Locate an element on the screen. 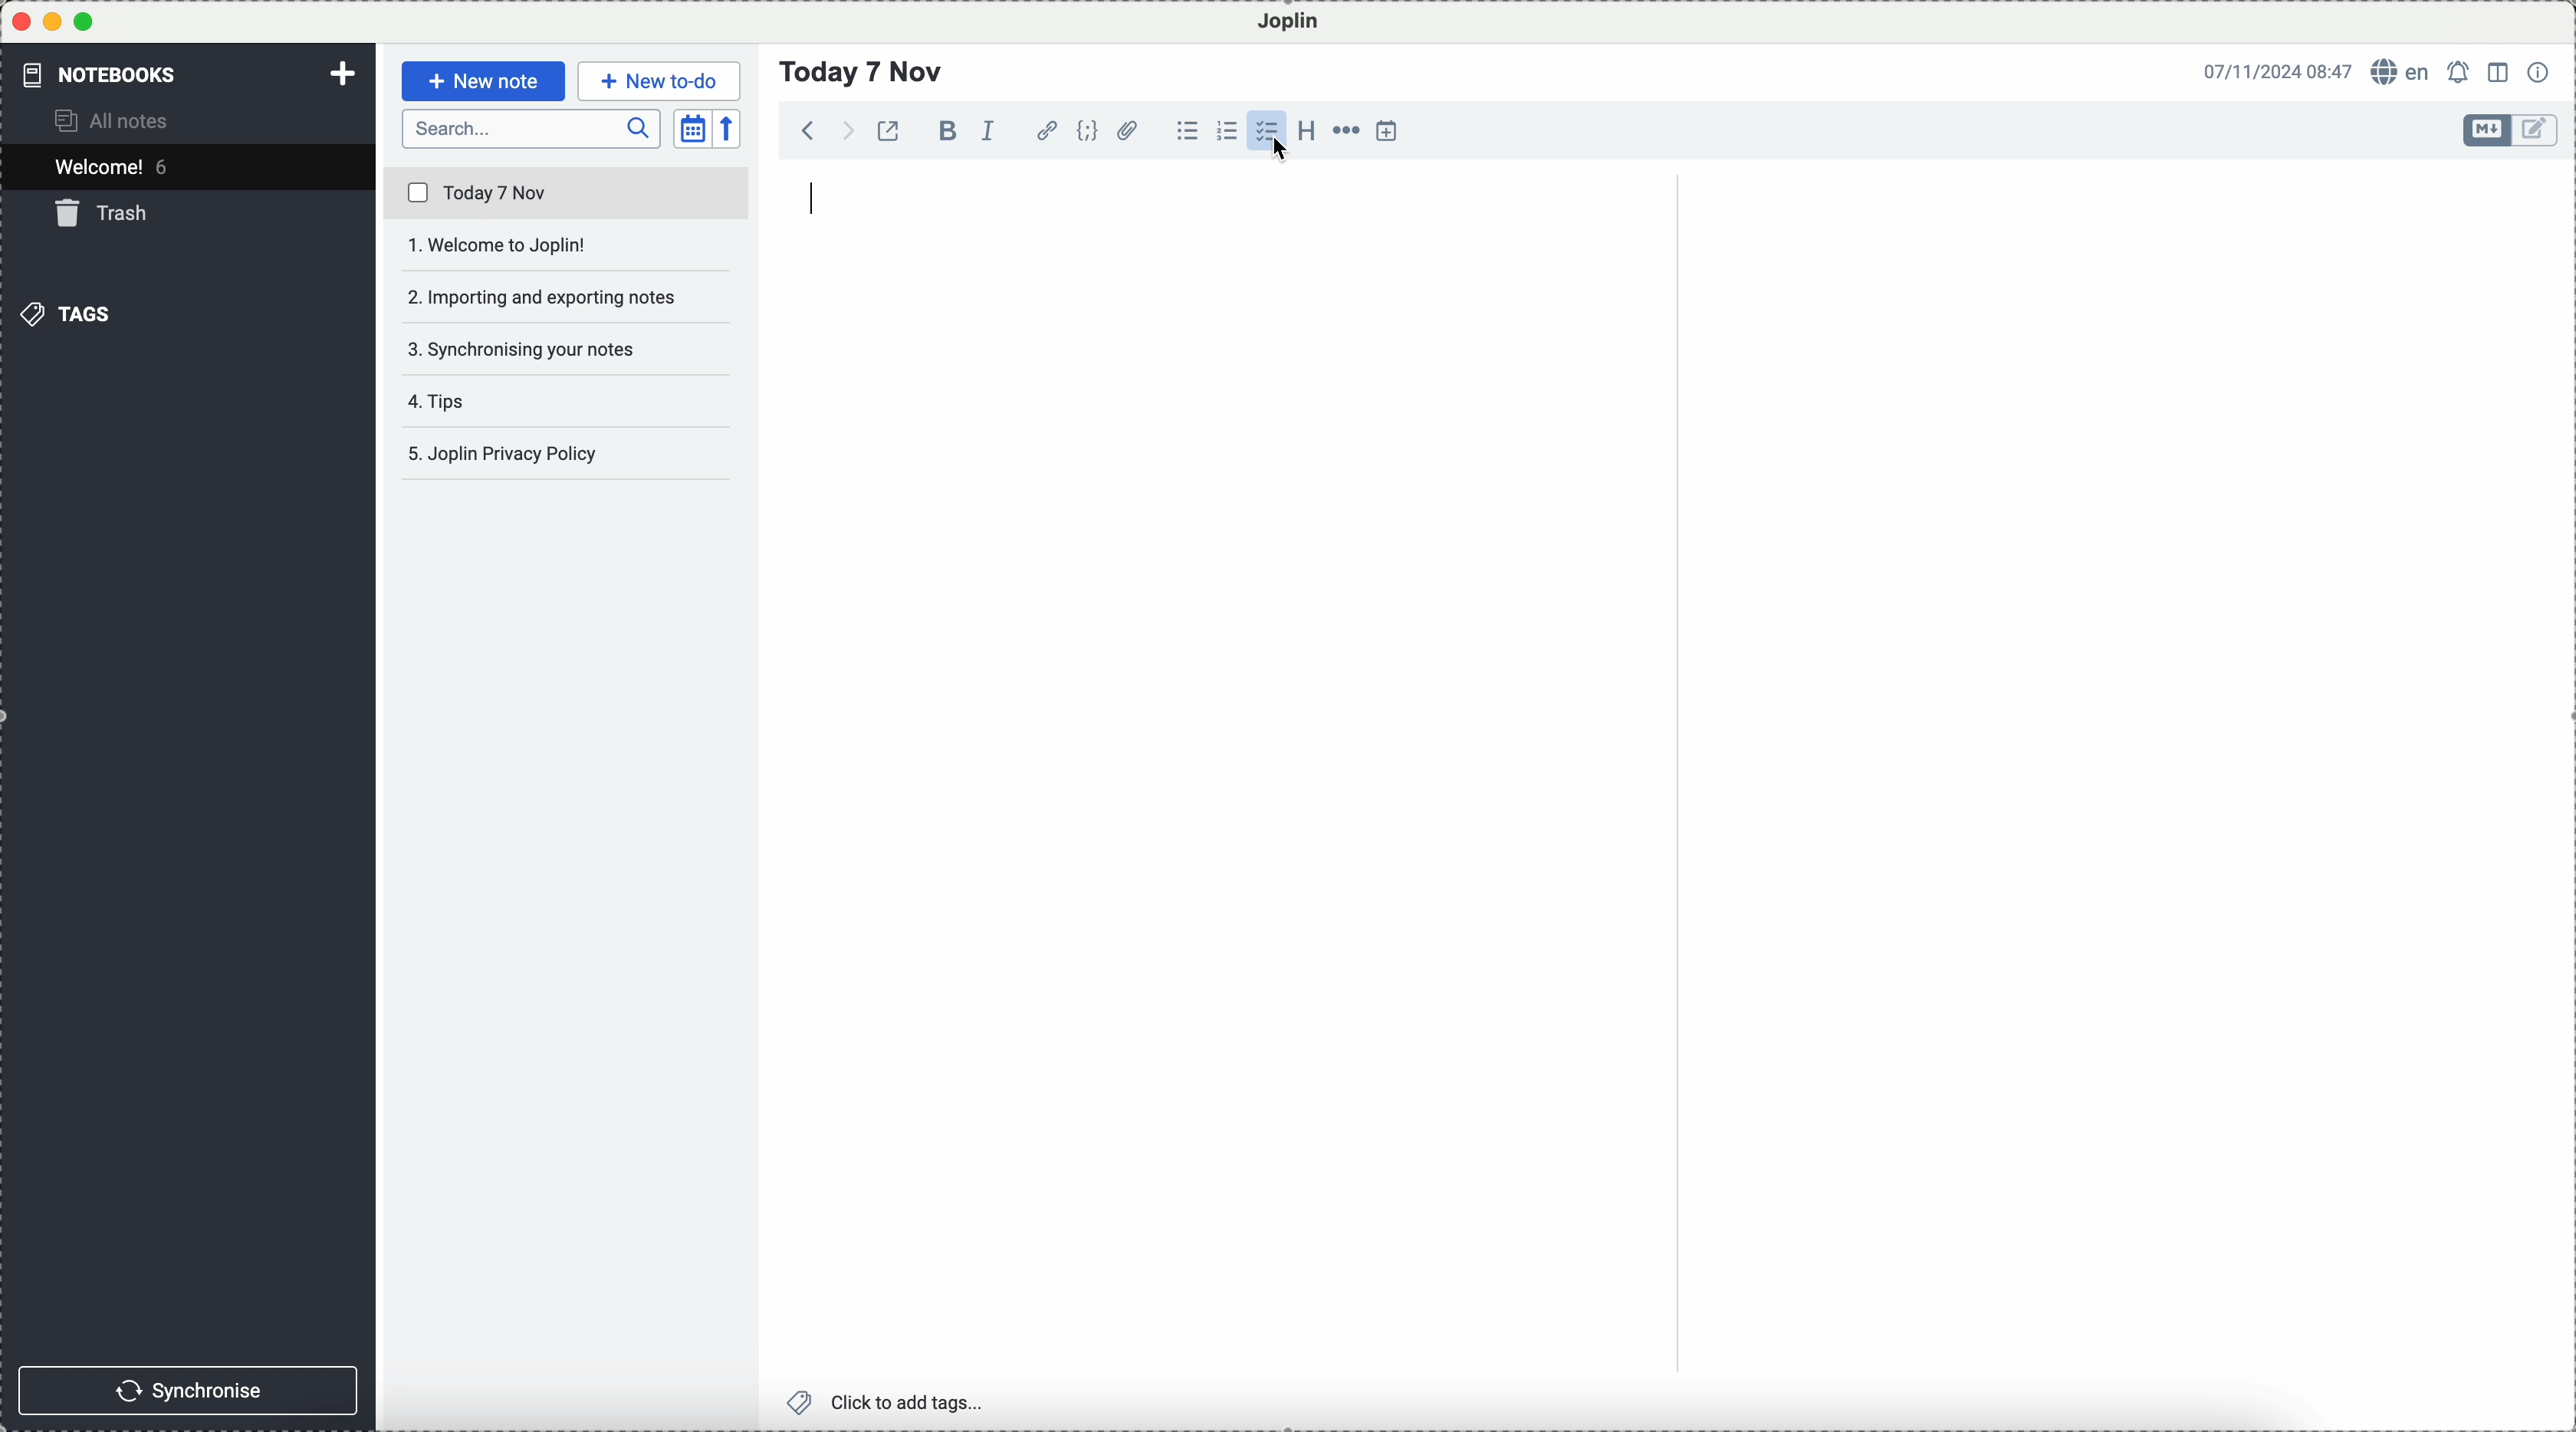 The width and height of the screenshot is (2576, 1432). forward is located at coordinates (844, 130).